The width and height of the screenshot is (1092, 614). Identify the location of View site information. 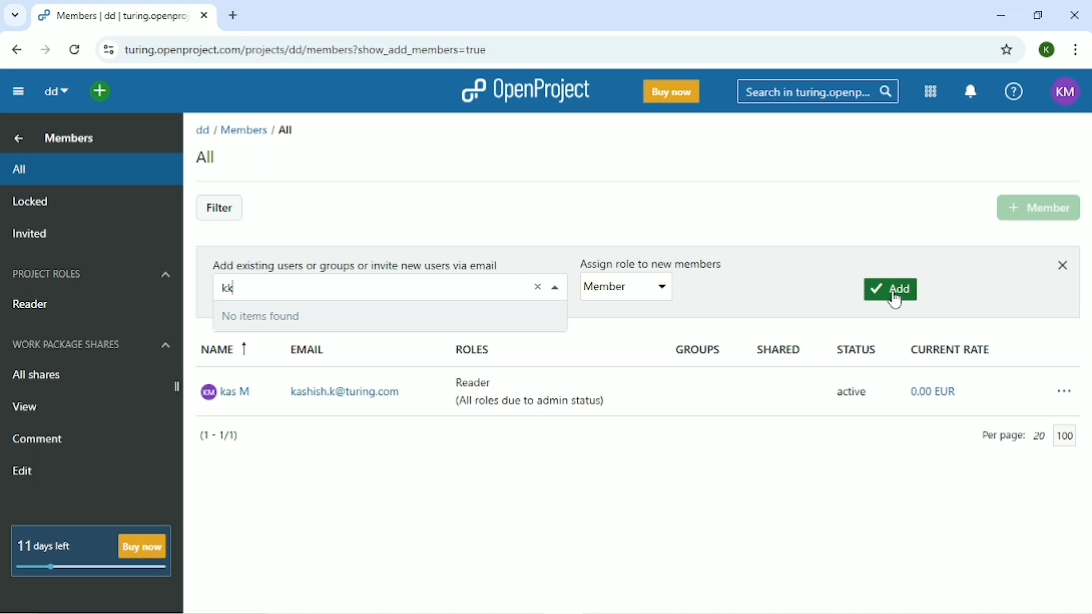
(106, 48).